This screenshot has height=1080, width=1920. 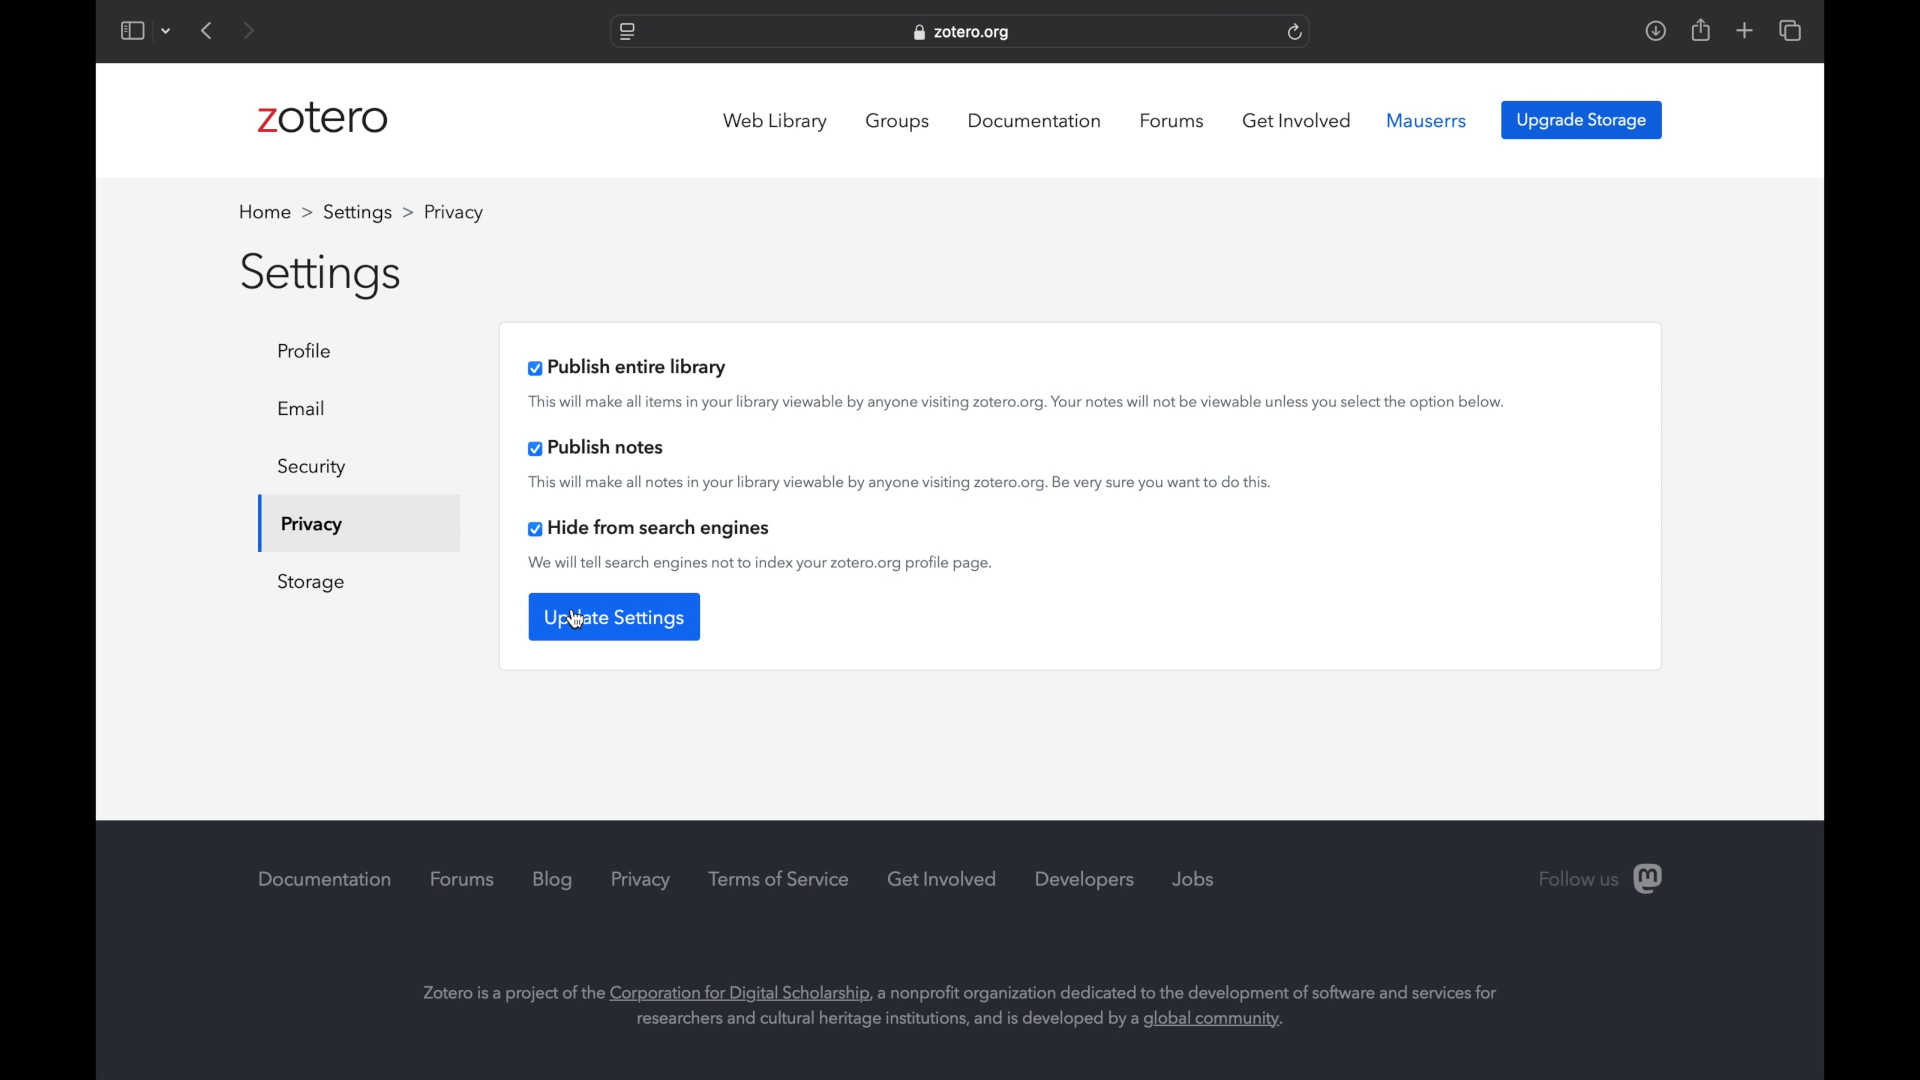 What do you see at coordinates (1699, 30) in the screenshot?
I see `share` at bounding box center [1699, 30].